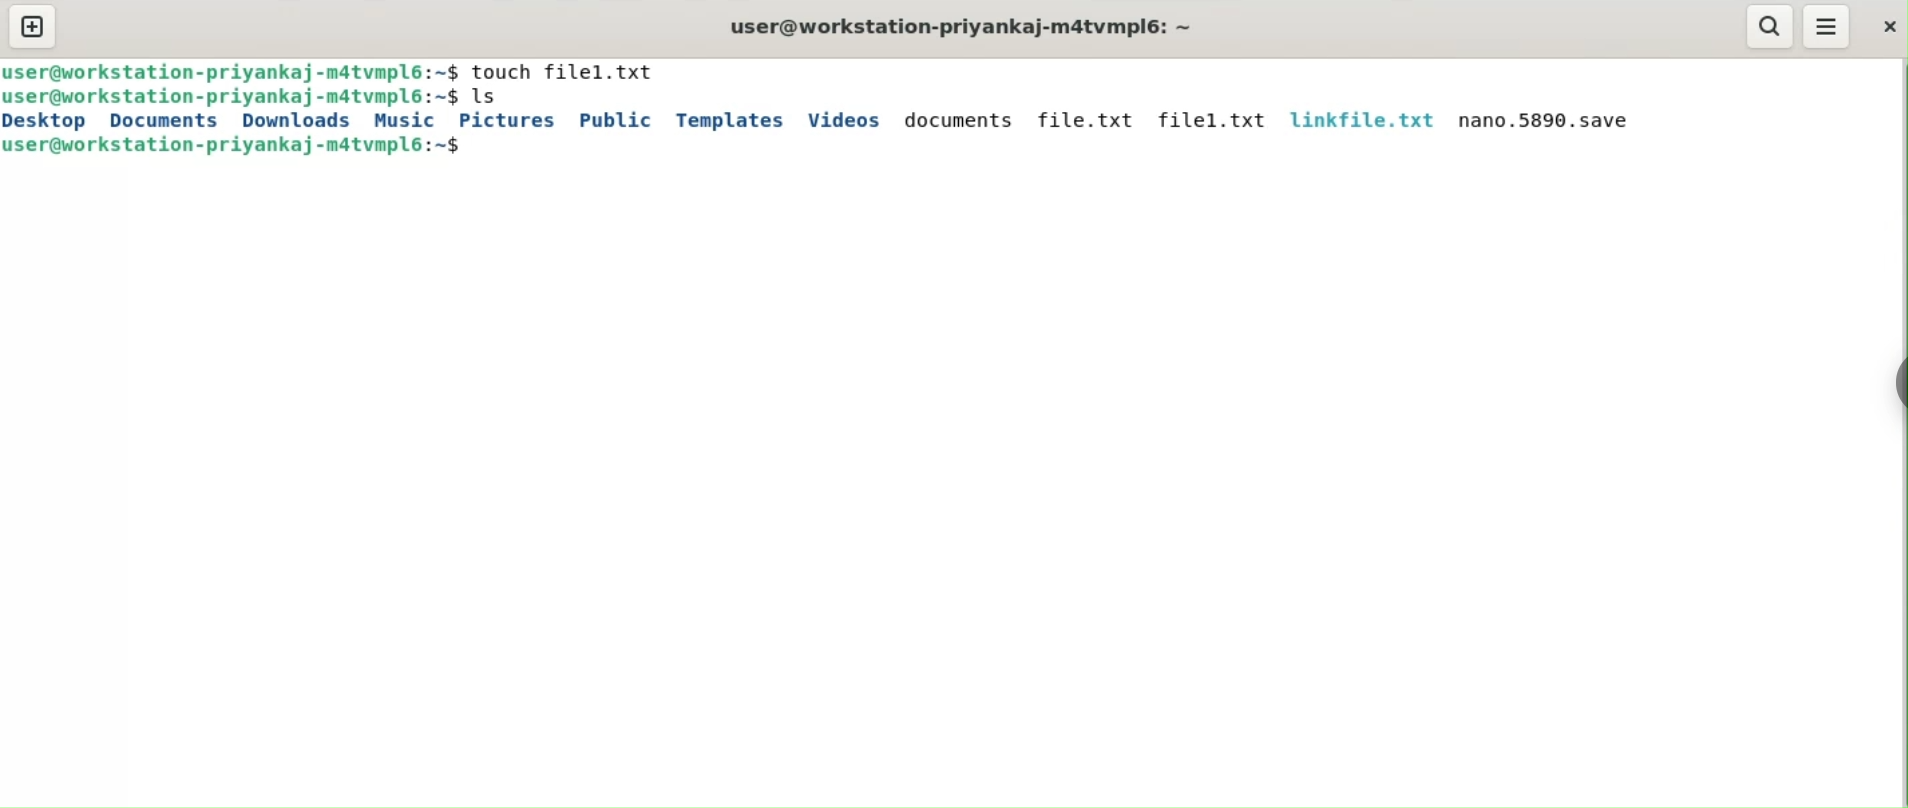  Describe the element at coordinates (234, 145) in the screenshot. I see `ser@workstation-priyankaj-matvmpl6:~$ | |` at that location.